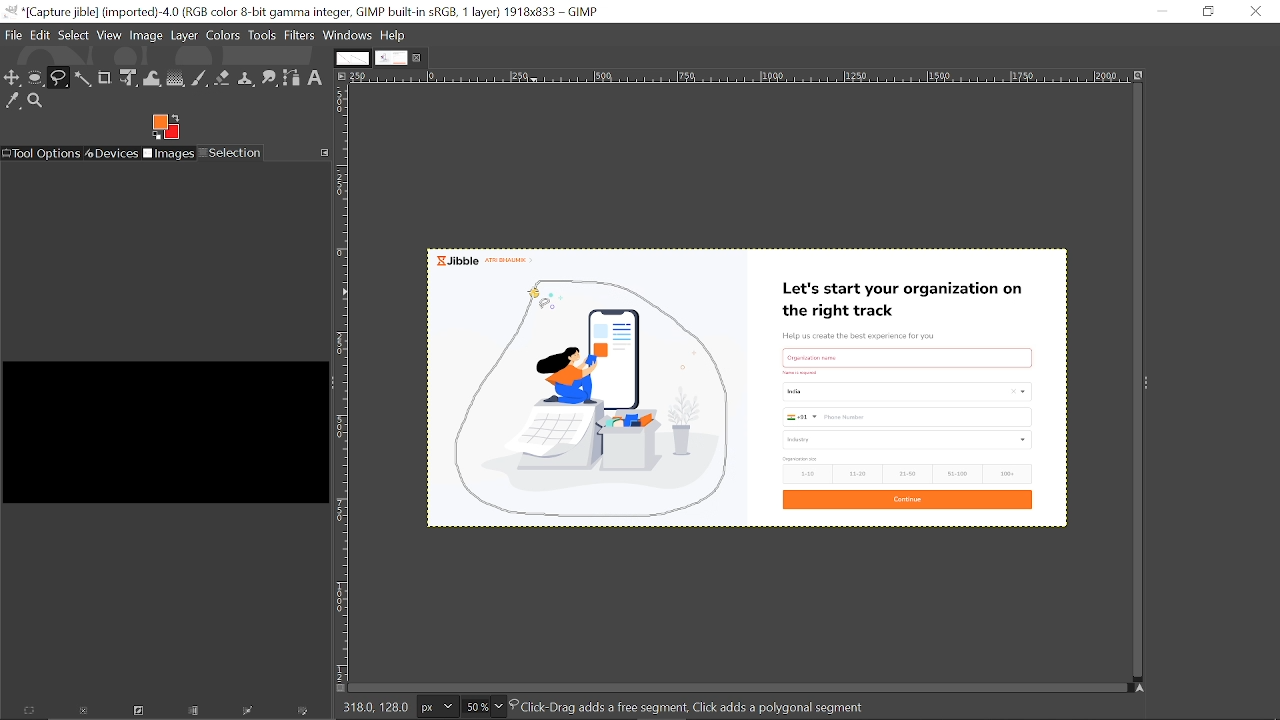 This screenshot has width=1280, height=720. Describe the element at coordinates (1141, 79) in the screenshot. I see `Zoom image when window size changes` at that location.